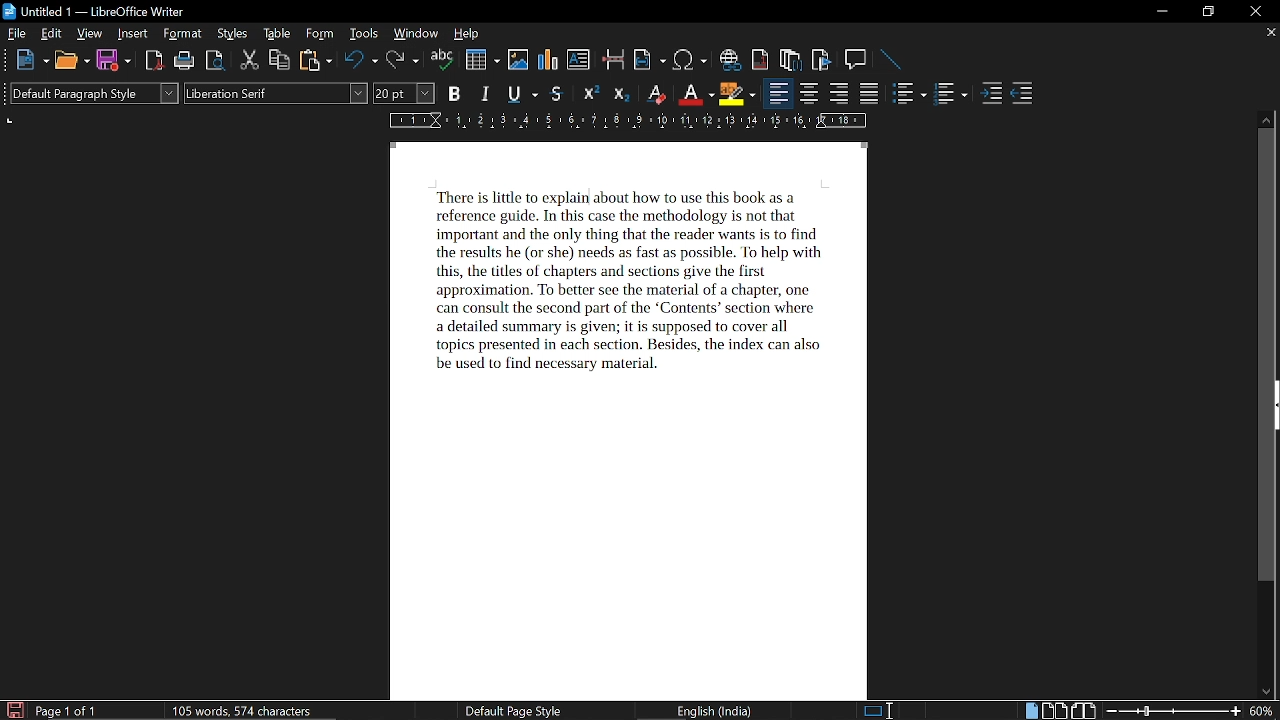 The width and height of the screenshot is (1280, 720). What do you see at coordinates (621, 95) in the screenshot?
I see `subscript` at bounding box center [621, 95].